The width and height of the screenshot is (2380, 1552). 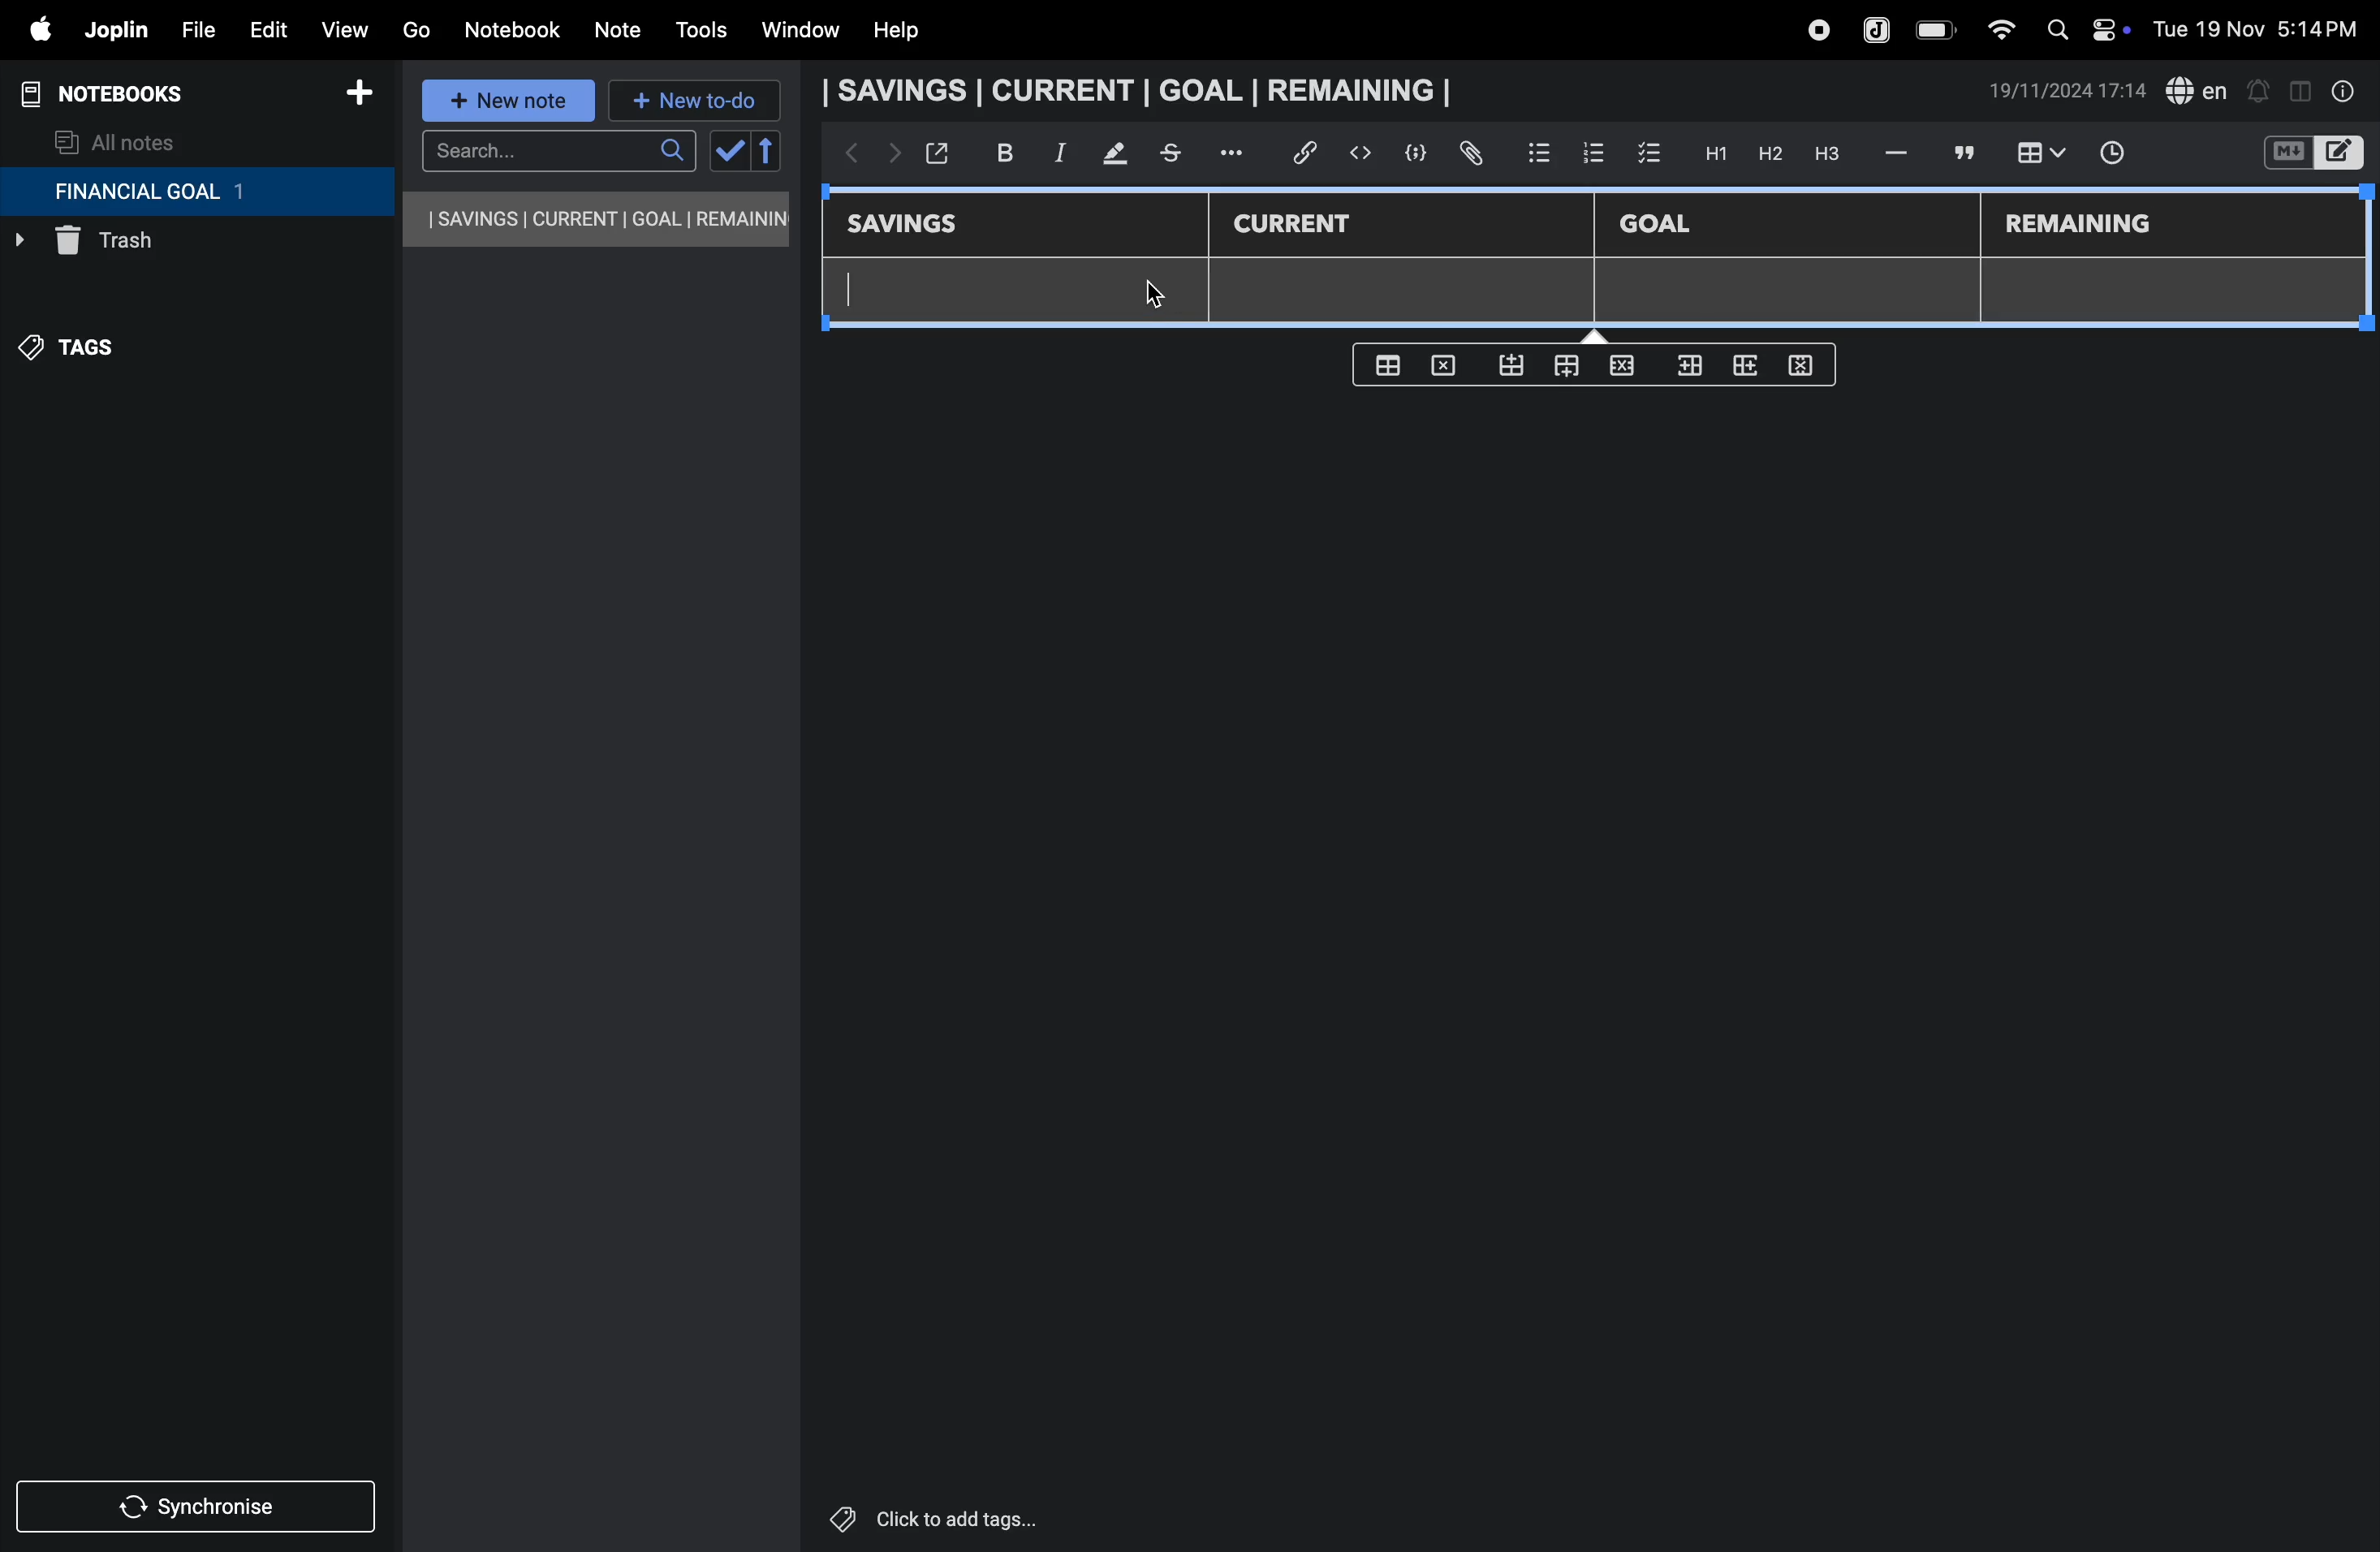 What do you see at coordinates (1143, 90) in the screenshot?
I see `savings current goal remaining` at bounding box center [1143, 90].